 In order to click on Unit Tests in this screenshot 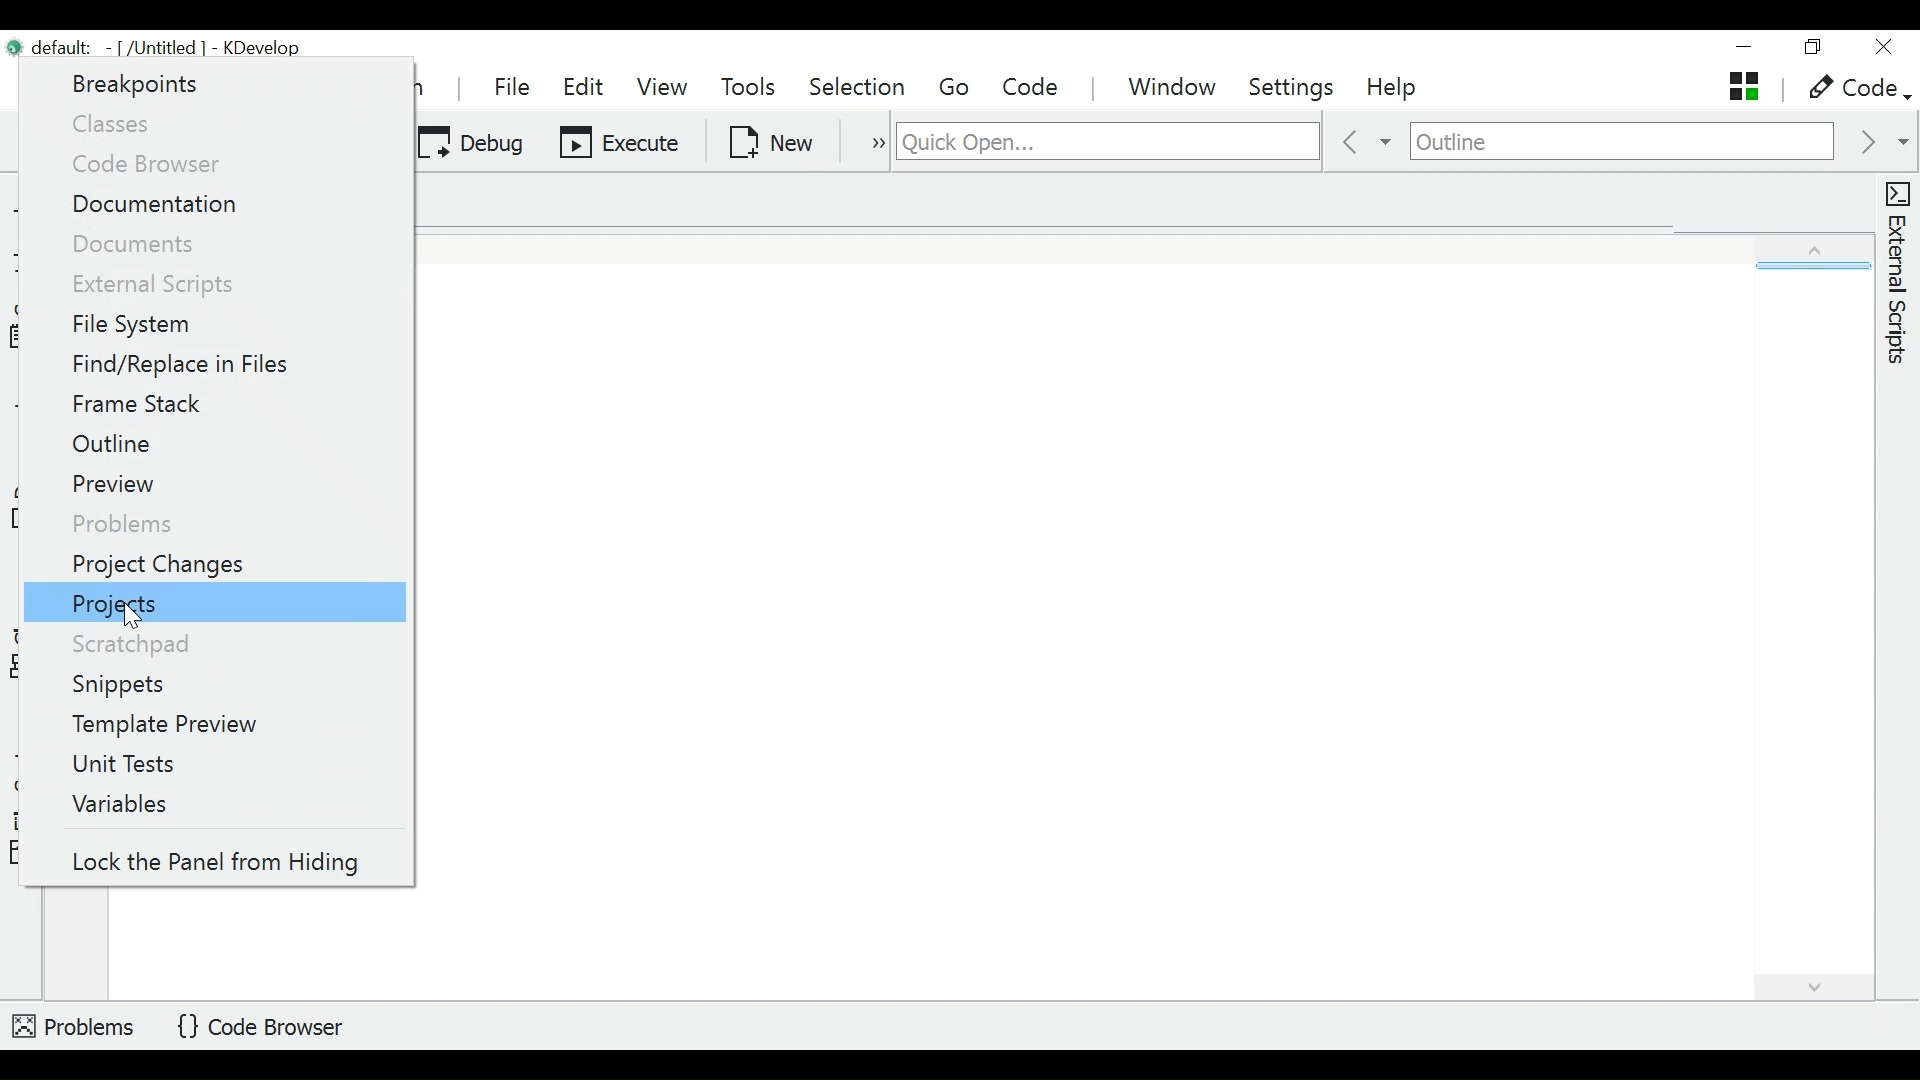, I will do `click(127, 764)`.